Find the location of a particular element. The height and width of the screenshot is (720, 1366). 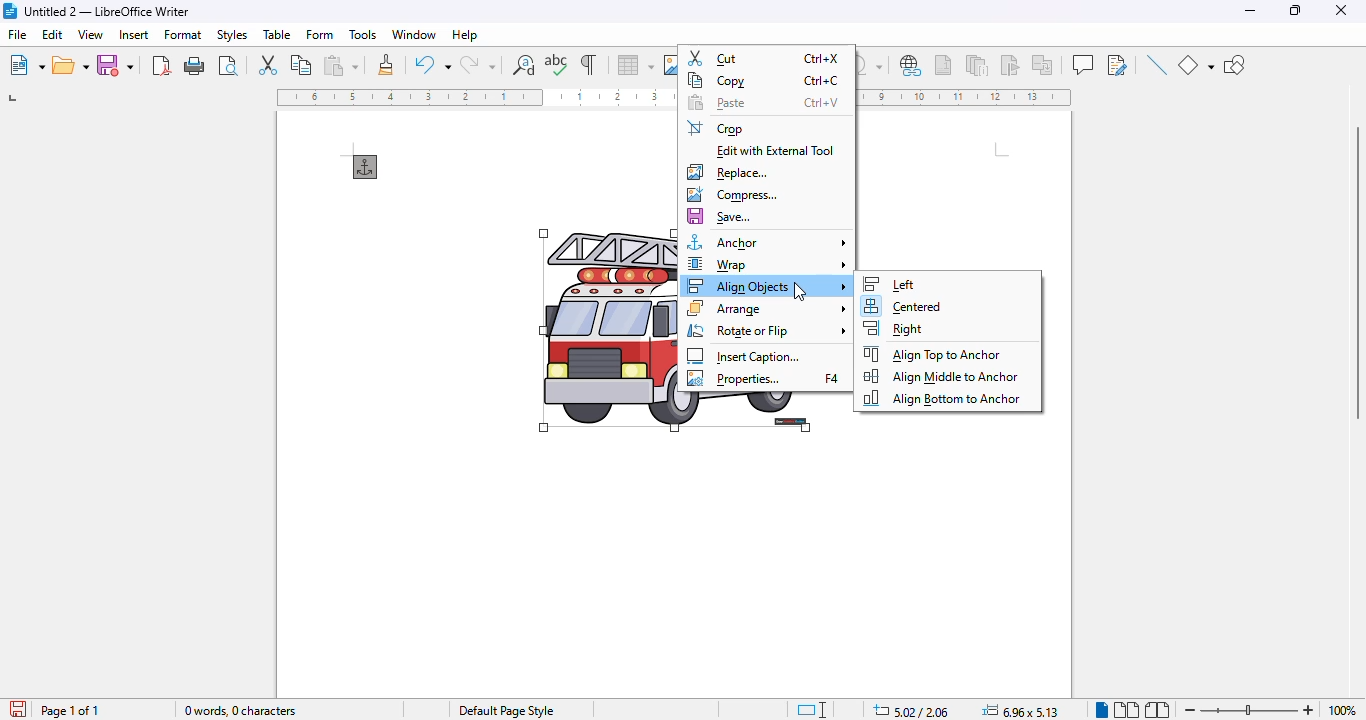

page style is located at coordinates (506, 711).